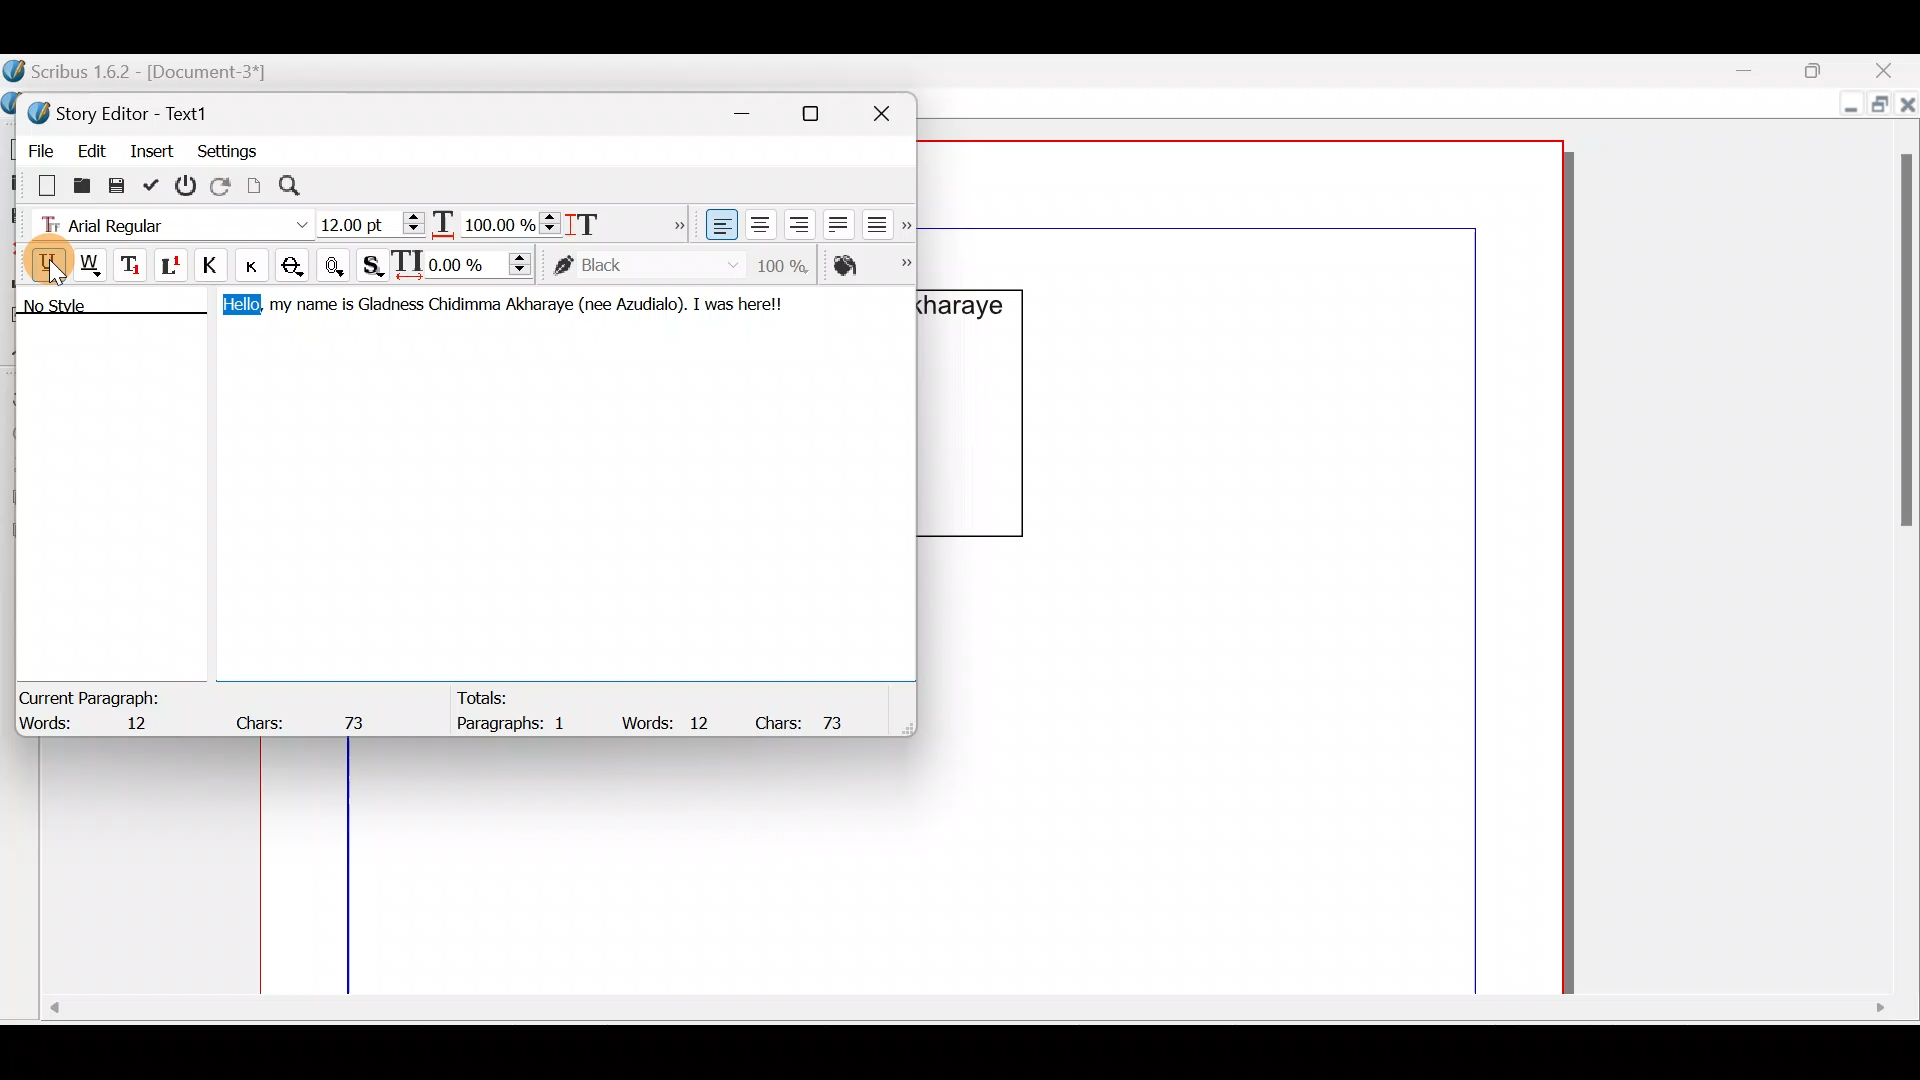  What do you see at coordinates (35, 147) in the screenshot?
I see `File` at bounding box center [35, 147].